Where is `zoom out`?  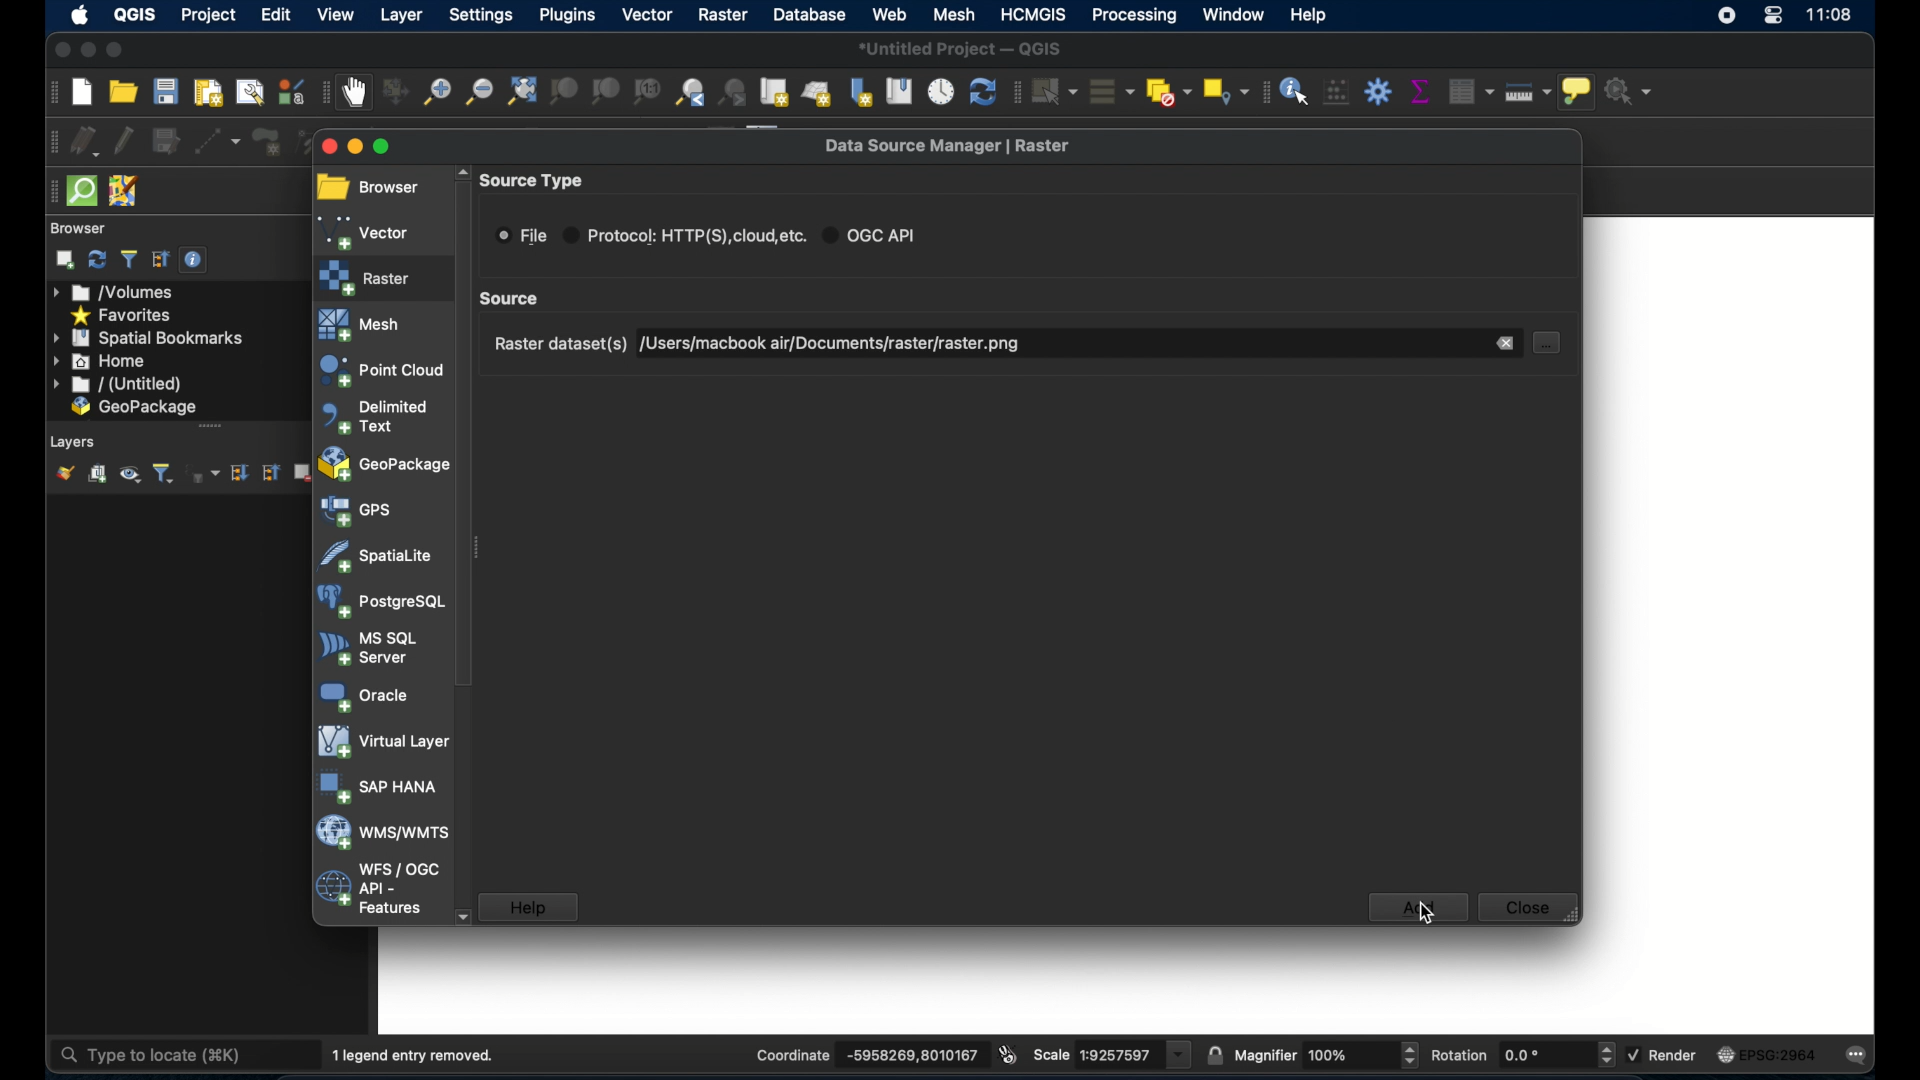 zoom out is located at coordinates (479, 91).